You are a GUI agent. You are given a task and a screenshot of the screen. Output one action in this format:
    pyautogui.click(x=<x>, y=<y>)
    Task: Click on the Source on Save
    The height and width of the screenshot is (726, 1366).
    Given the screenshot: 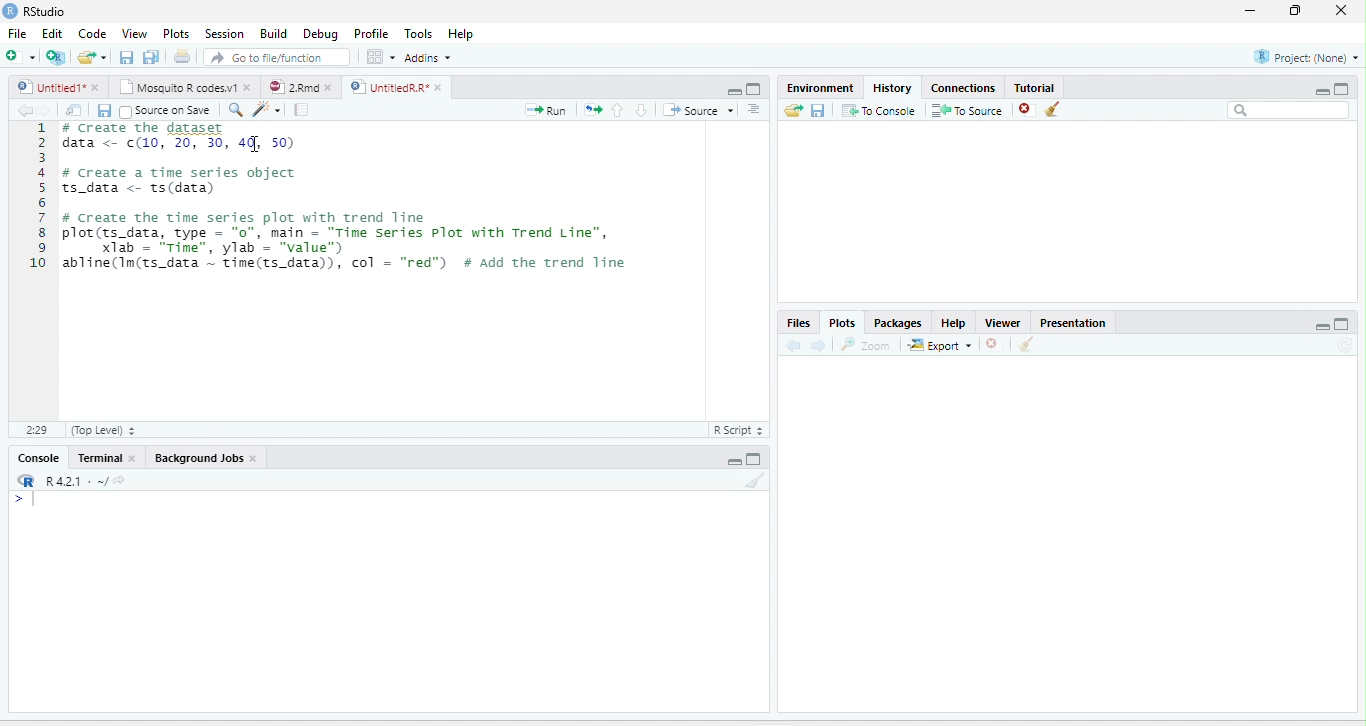 What is the action you would take?
    pyautogui.click(x=165, y=110)
    